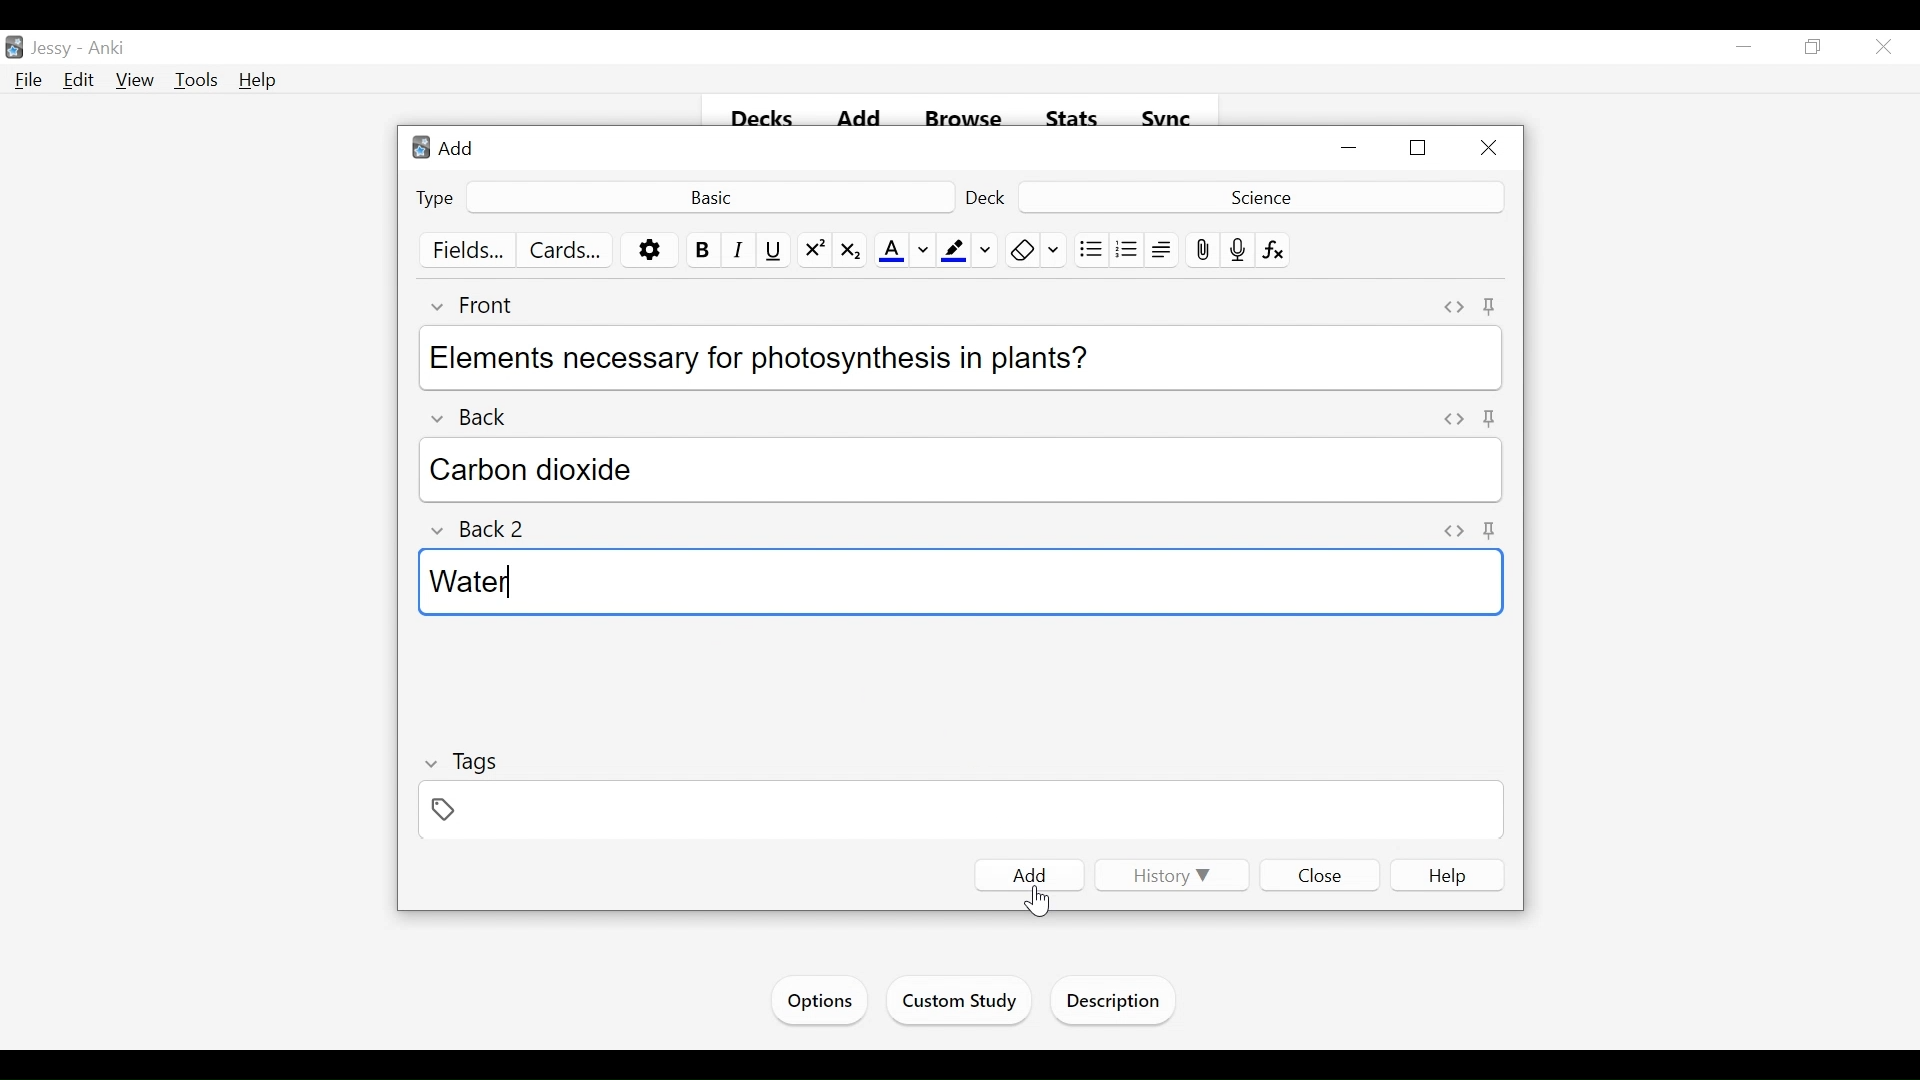 This screenshot has width=1920, height=1080. What do you see at coordinates (815, 251) in the screenshot?
I see `Superscript` at bounding box center [815, 251].